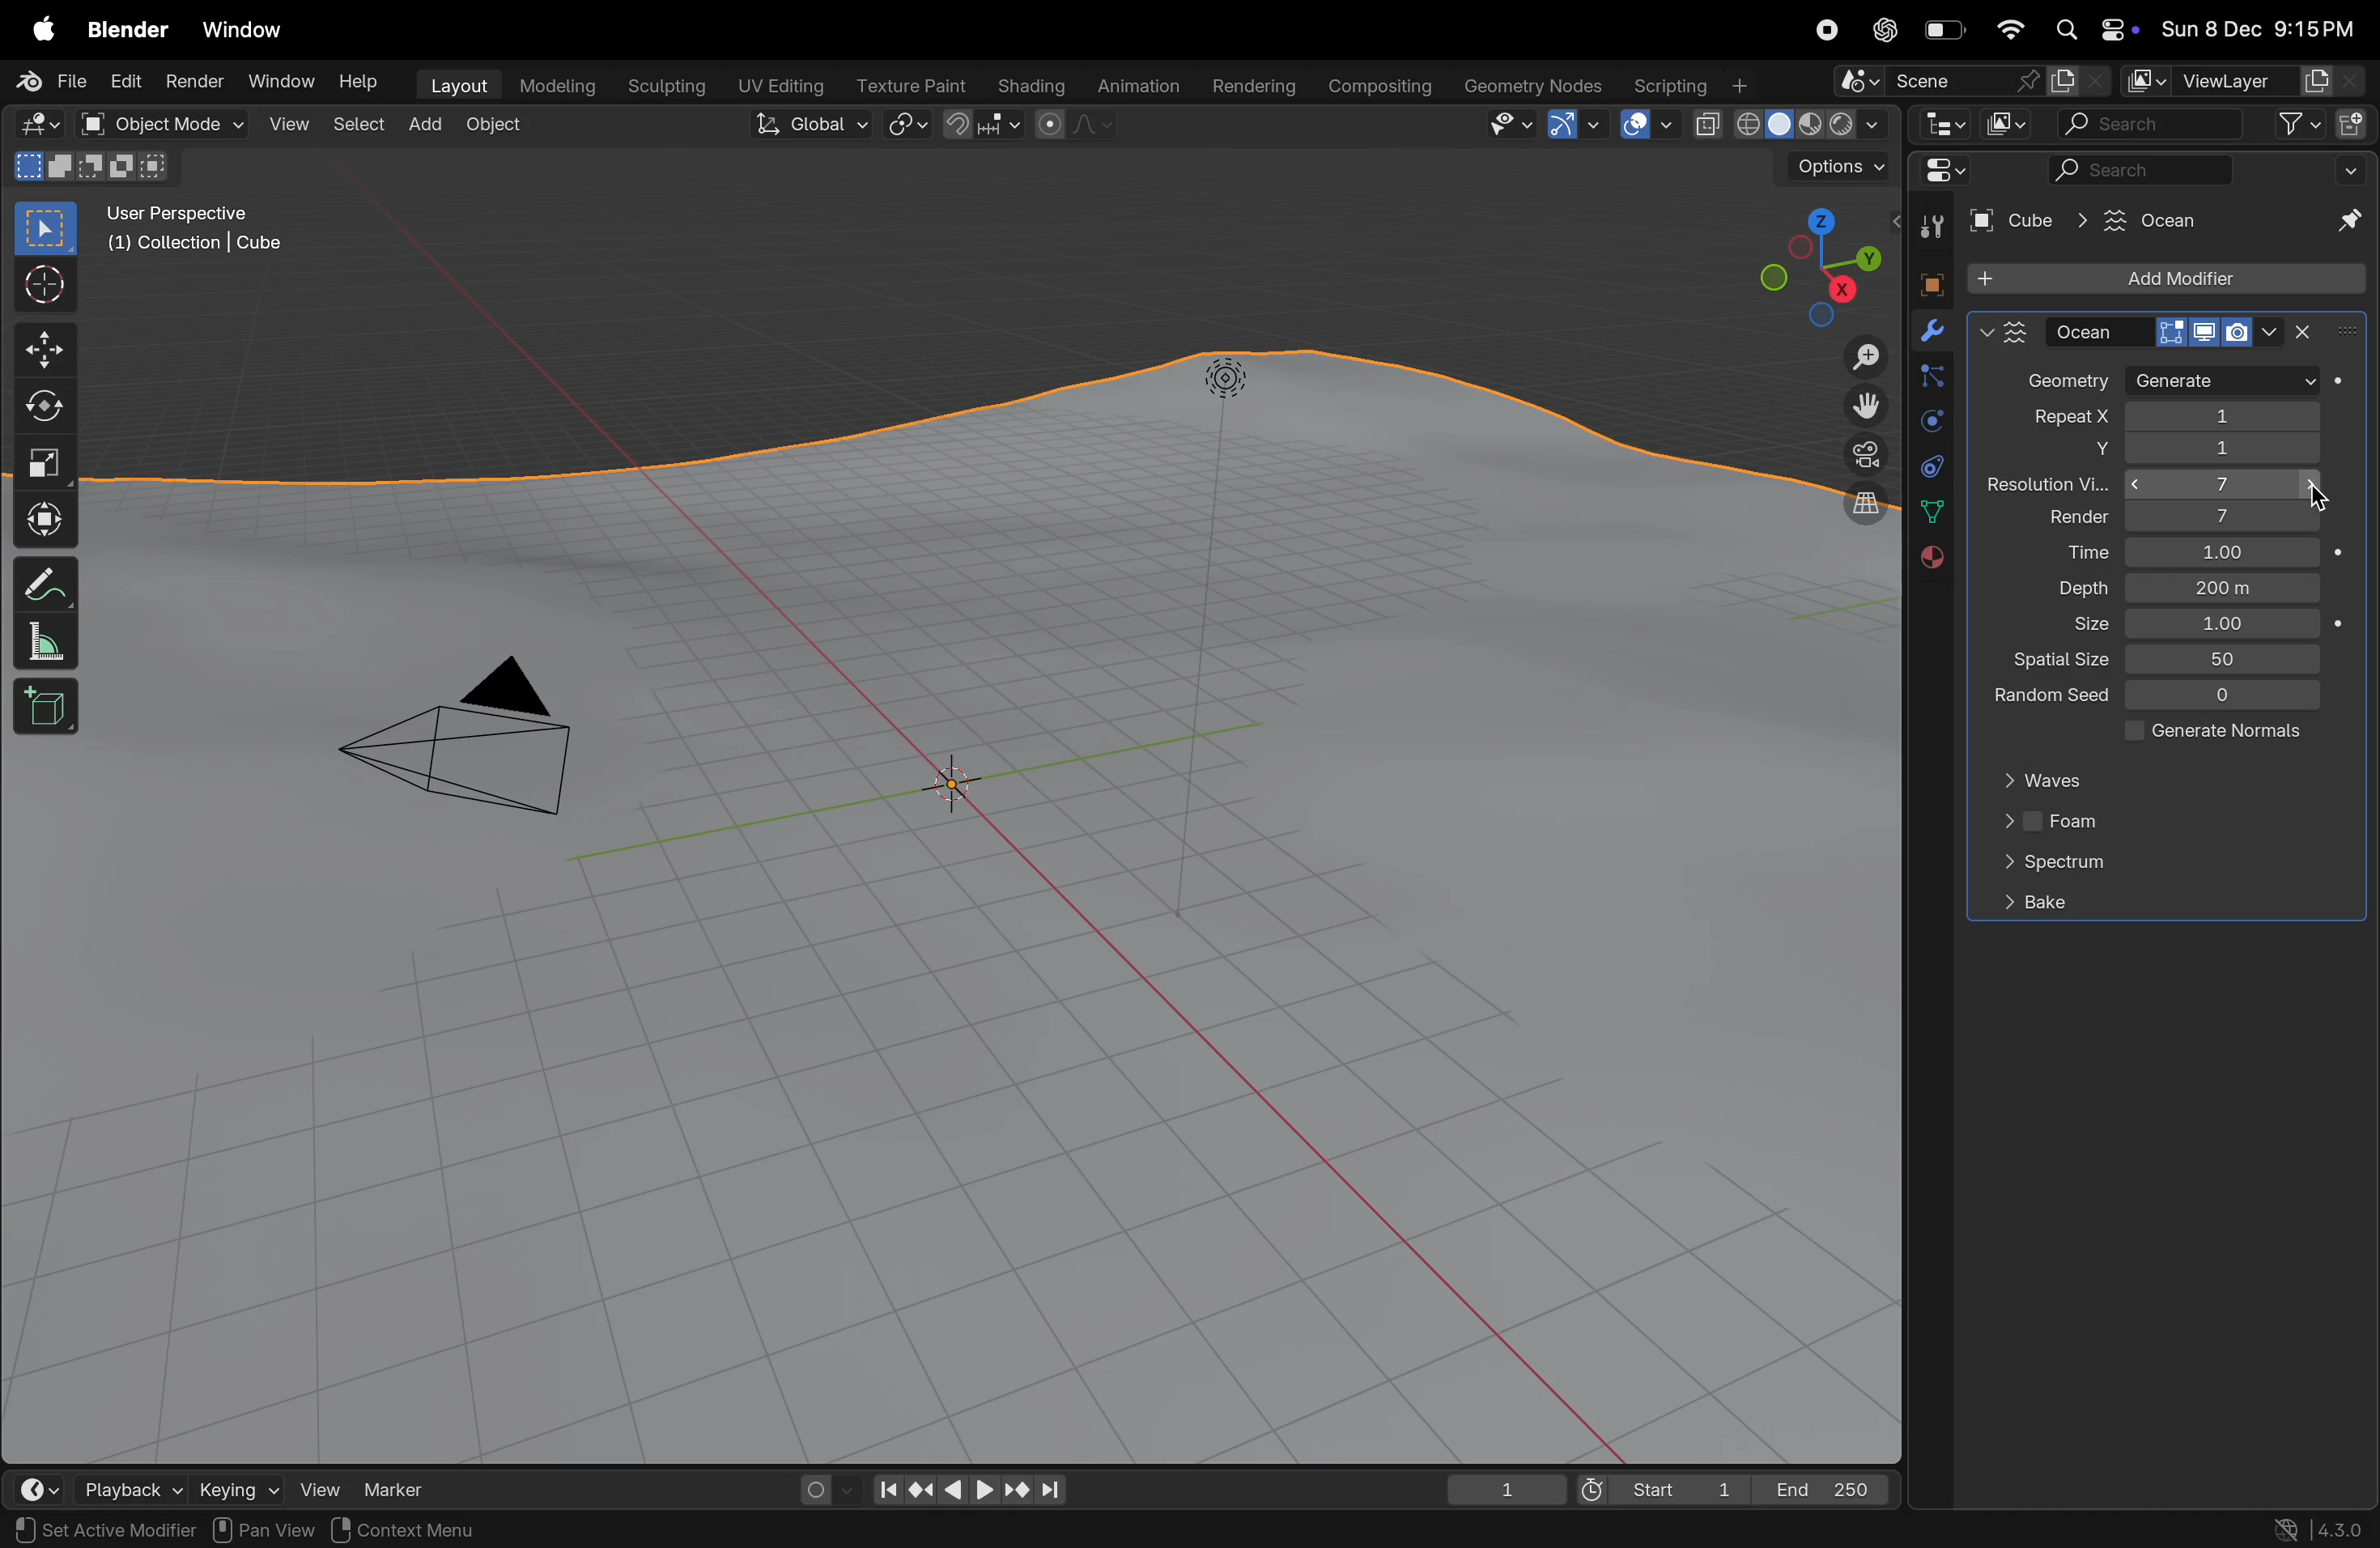 The width and height of the screenshot is (2380, 1548). I want to click on spatial size, so click(2052, 661).